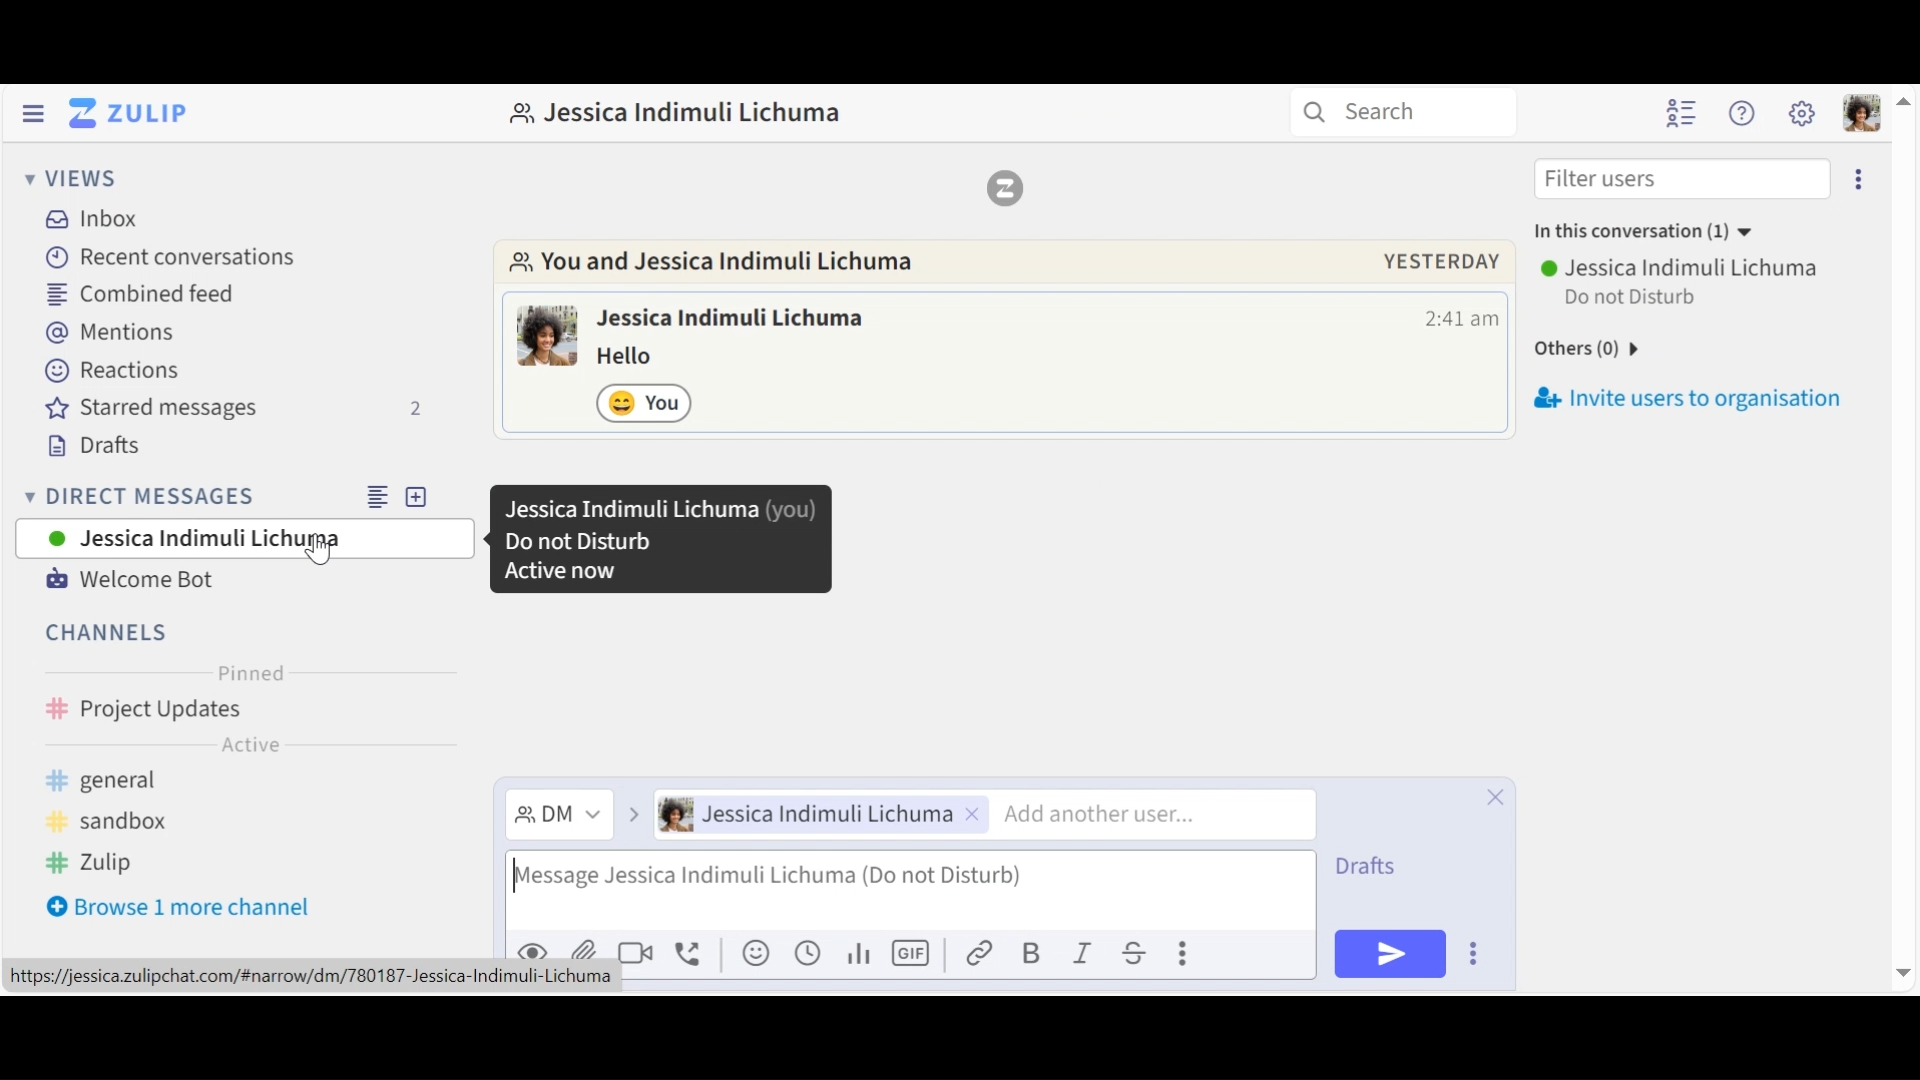  I want to click on Main menu, so click(1802, 113).